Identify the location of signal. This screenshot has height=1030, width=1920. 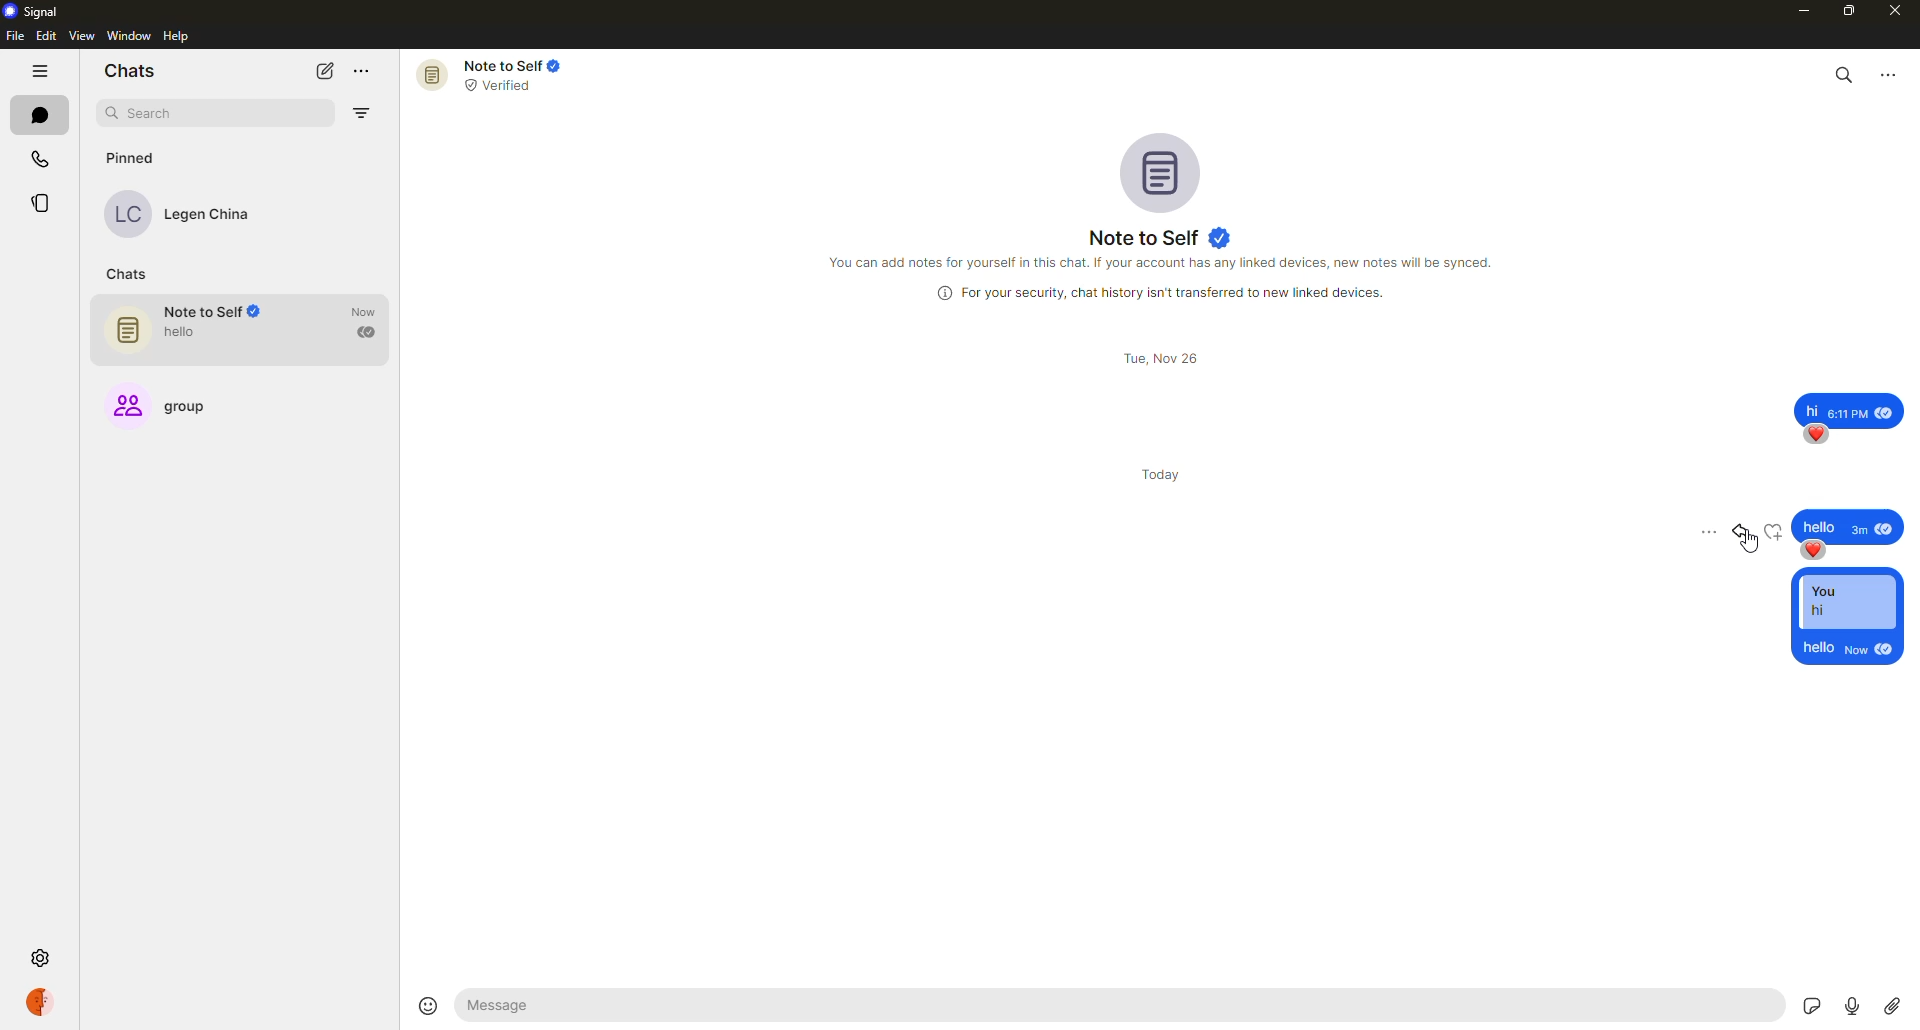
(33, 12).